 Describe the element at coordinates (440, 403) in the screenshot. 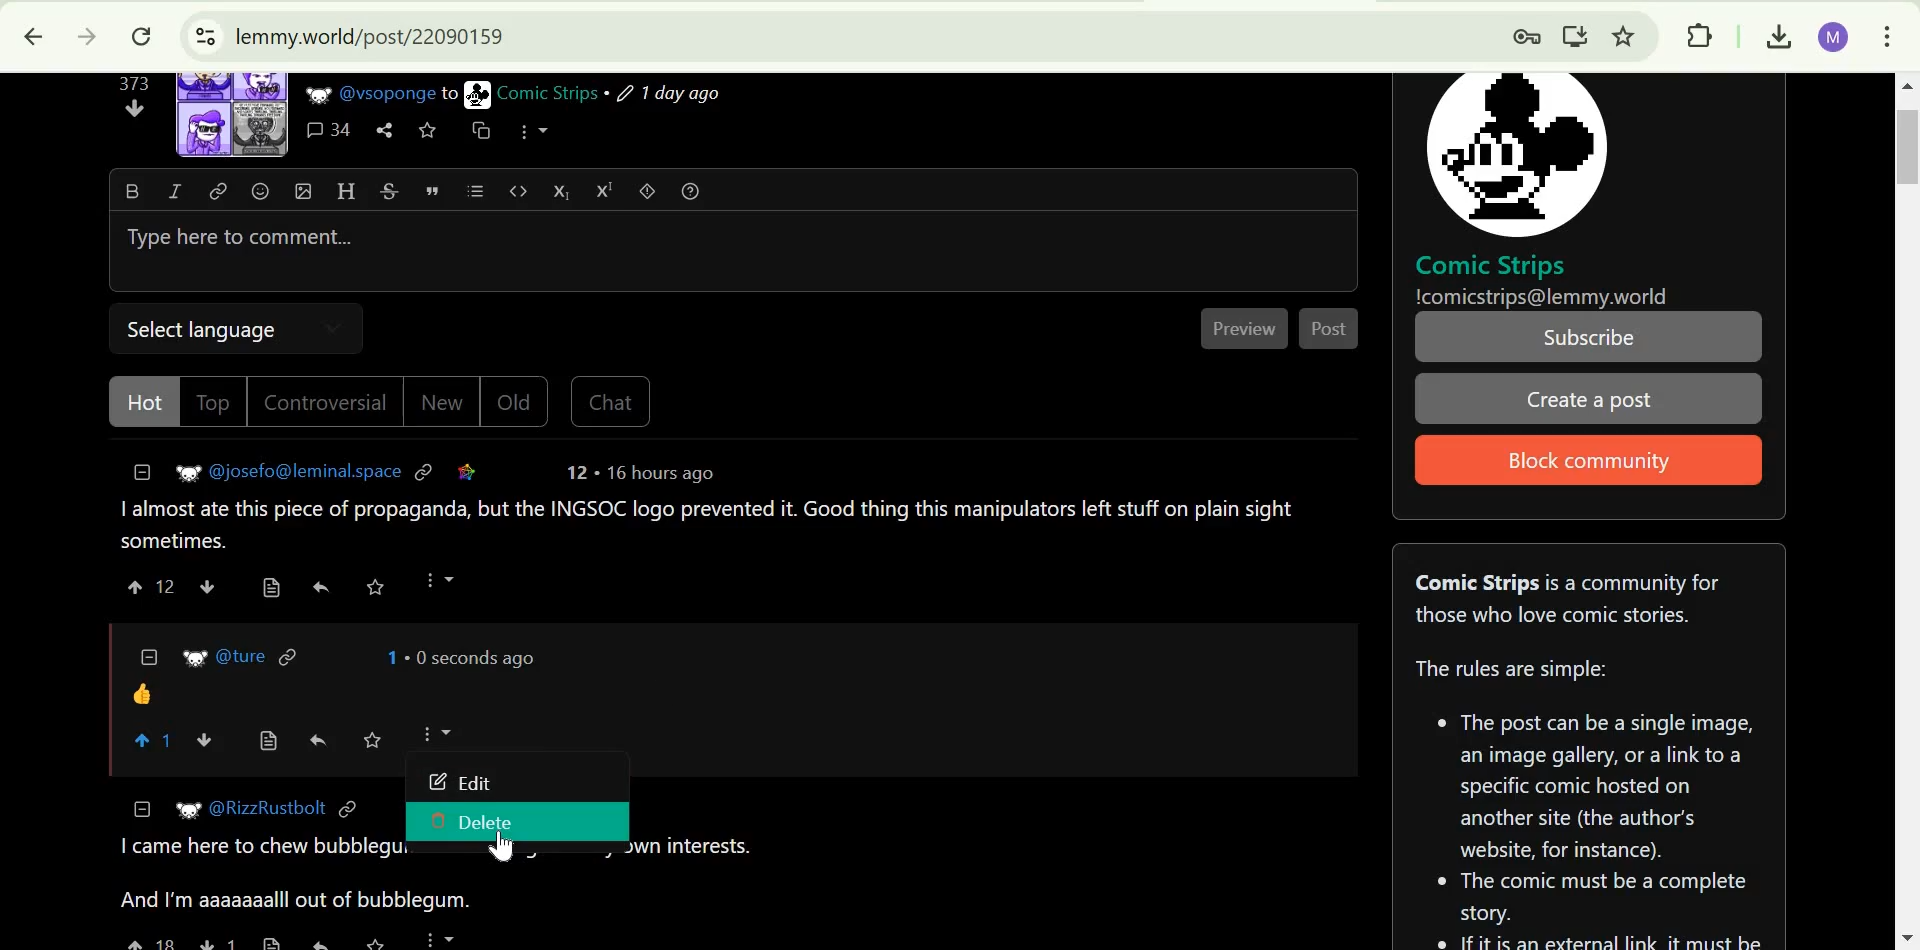

I see `New` at that location.